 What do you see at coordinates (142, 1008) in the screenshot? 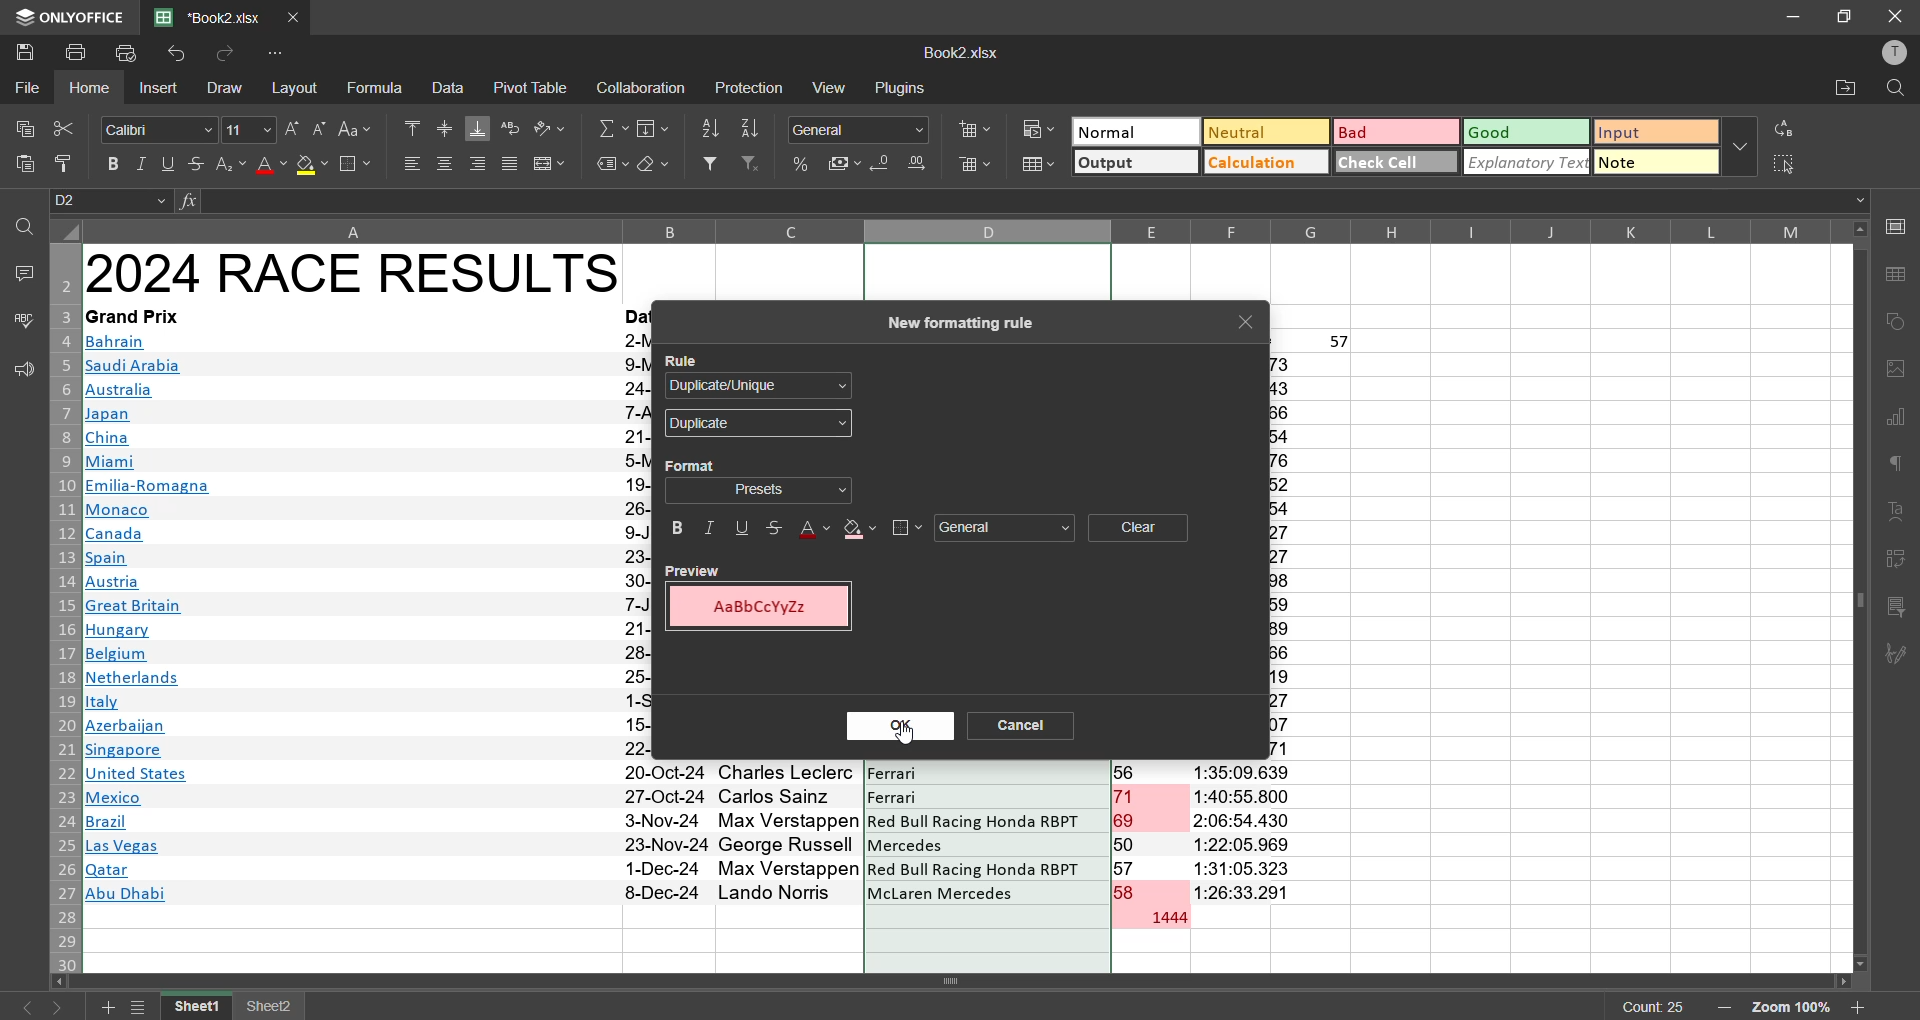
I see `sheet list` at bounding box center [142, 1008].